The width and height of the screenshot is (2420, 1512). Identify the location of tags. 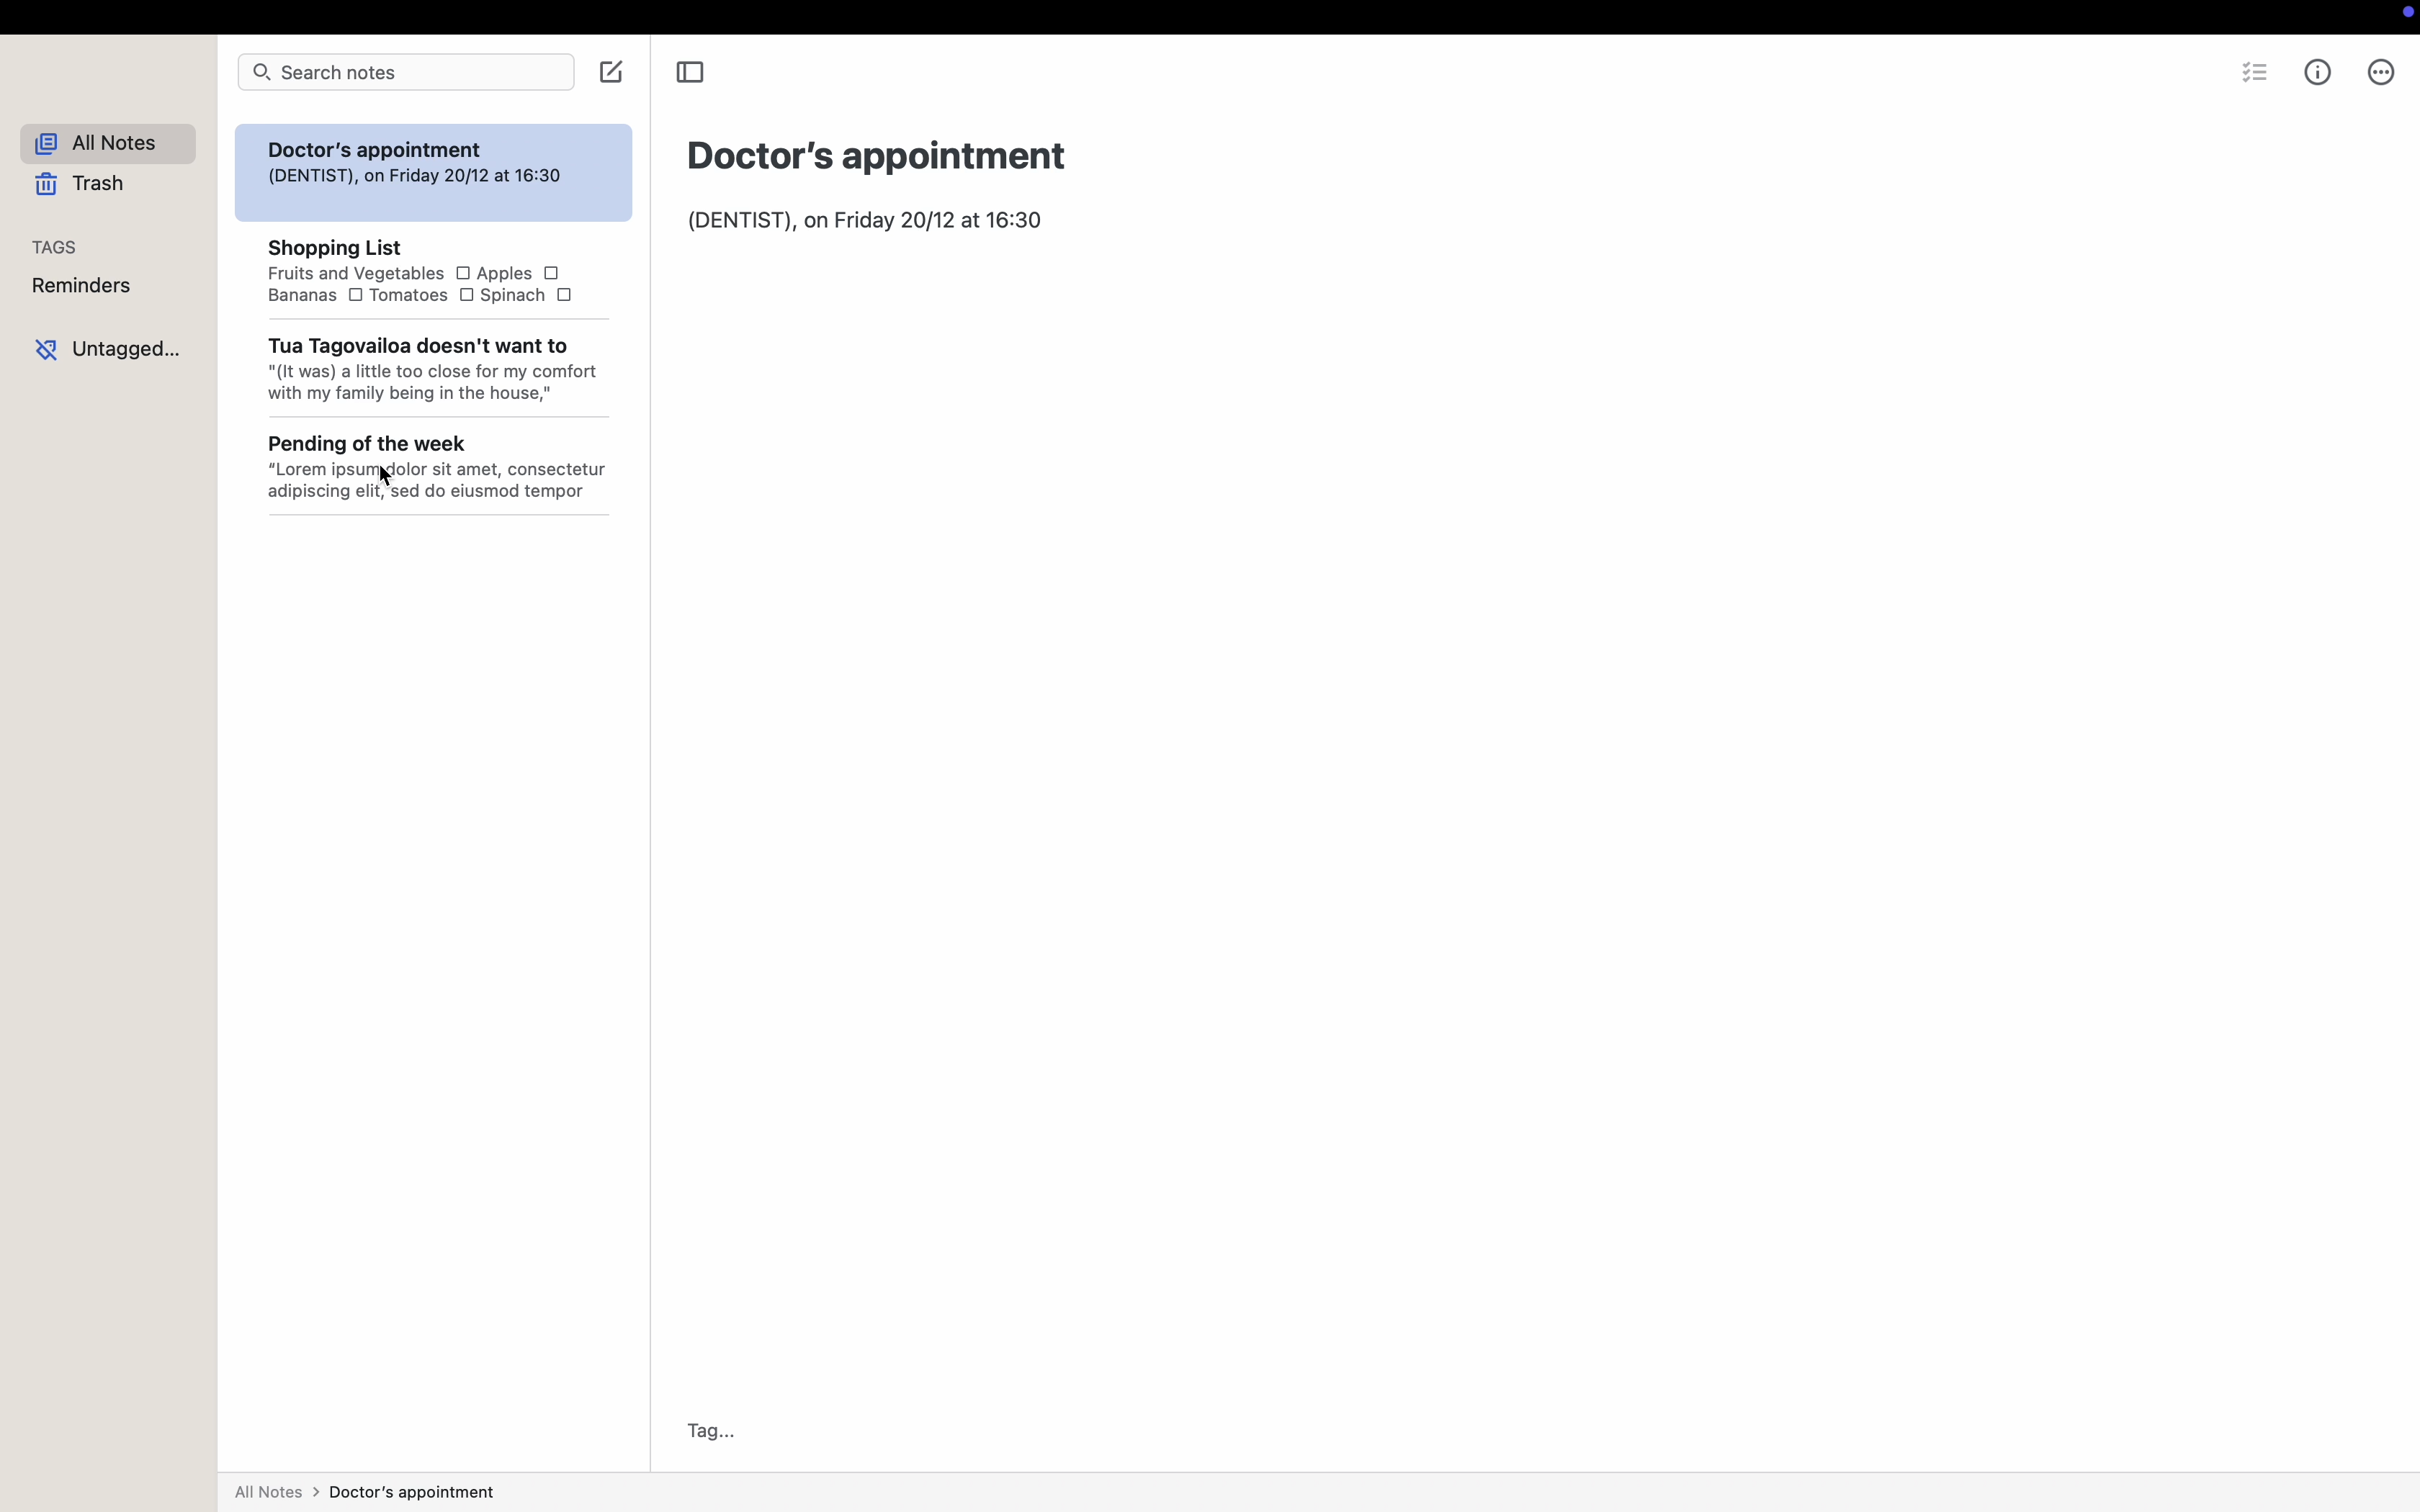
(62, 246).